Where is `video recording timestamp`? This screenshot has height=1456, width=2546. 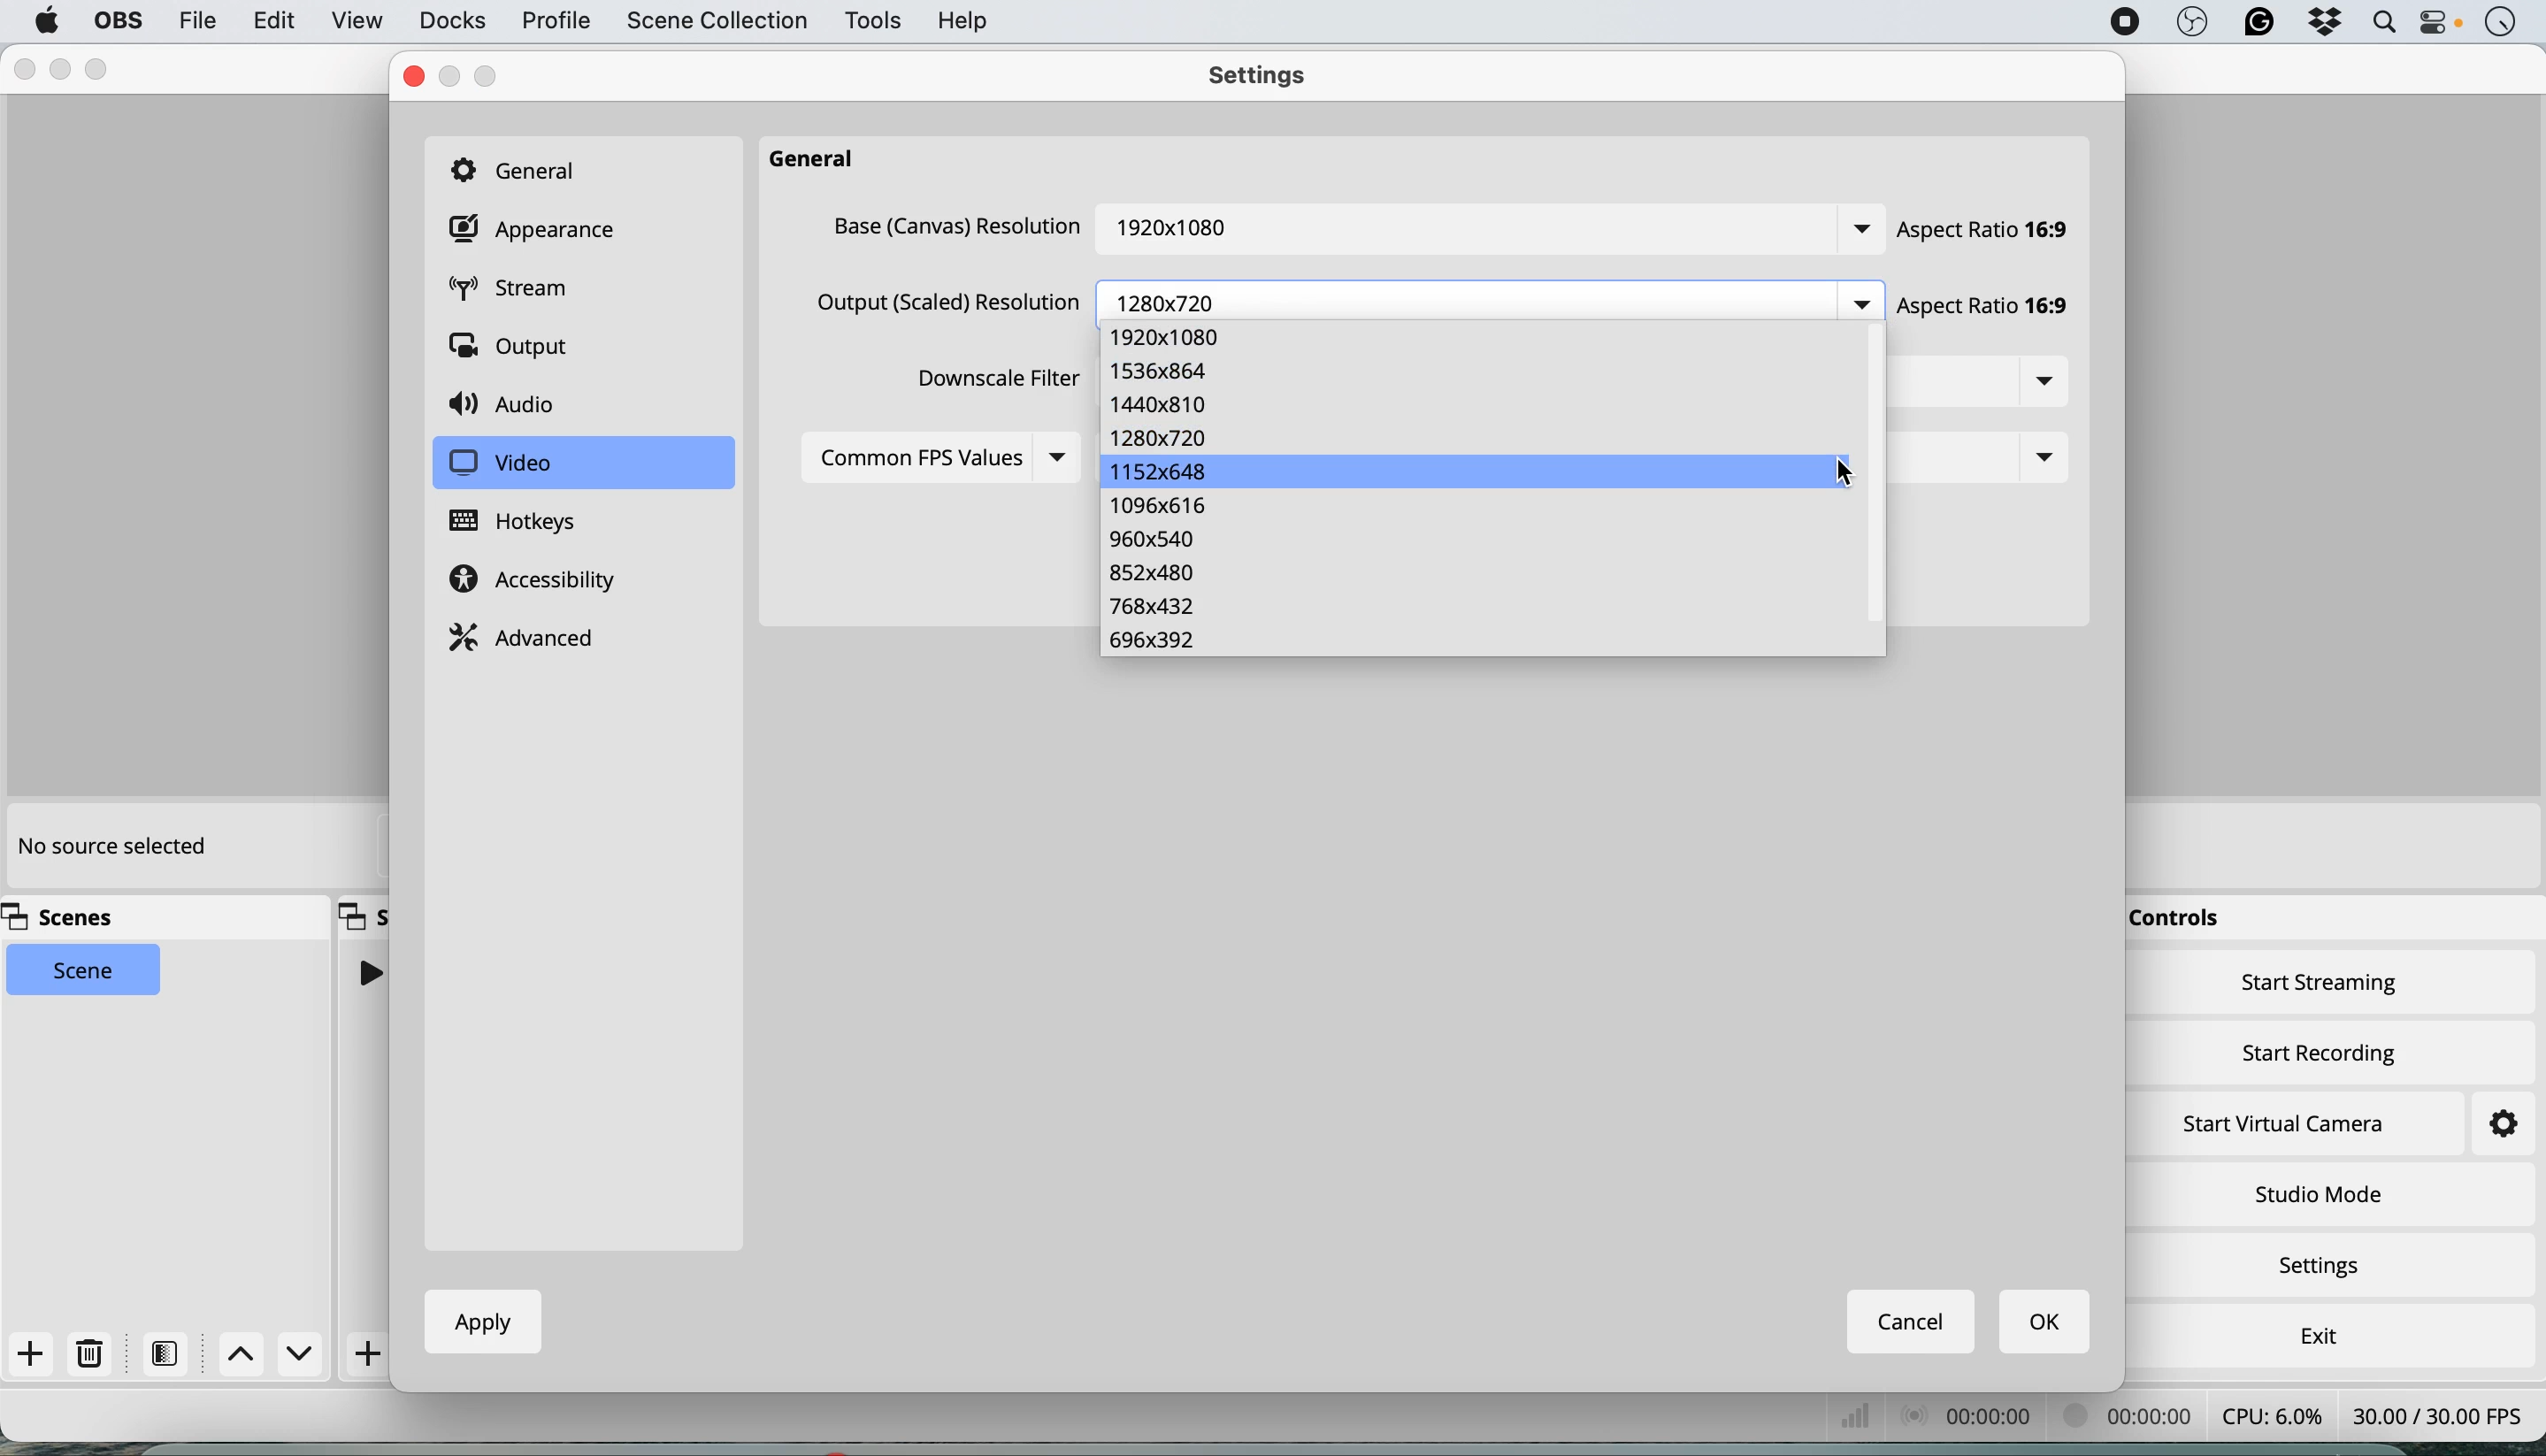 video recording timestamp is located at coordinates (2133, 1419).